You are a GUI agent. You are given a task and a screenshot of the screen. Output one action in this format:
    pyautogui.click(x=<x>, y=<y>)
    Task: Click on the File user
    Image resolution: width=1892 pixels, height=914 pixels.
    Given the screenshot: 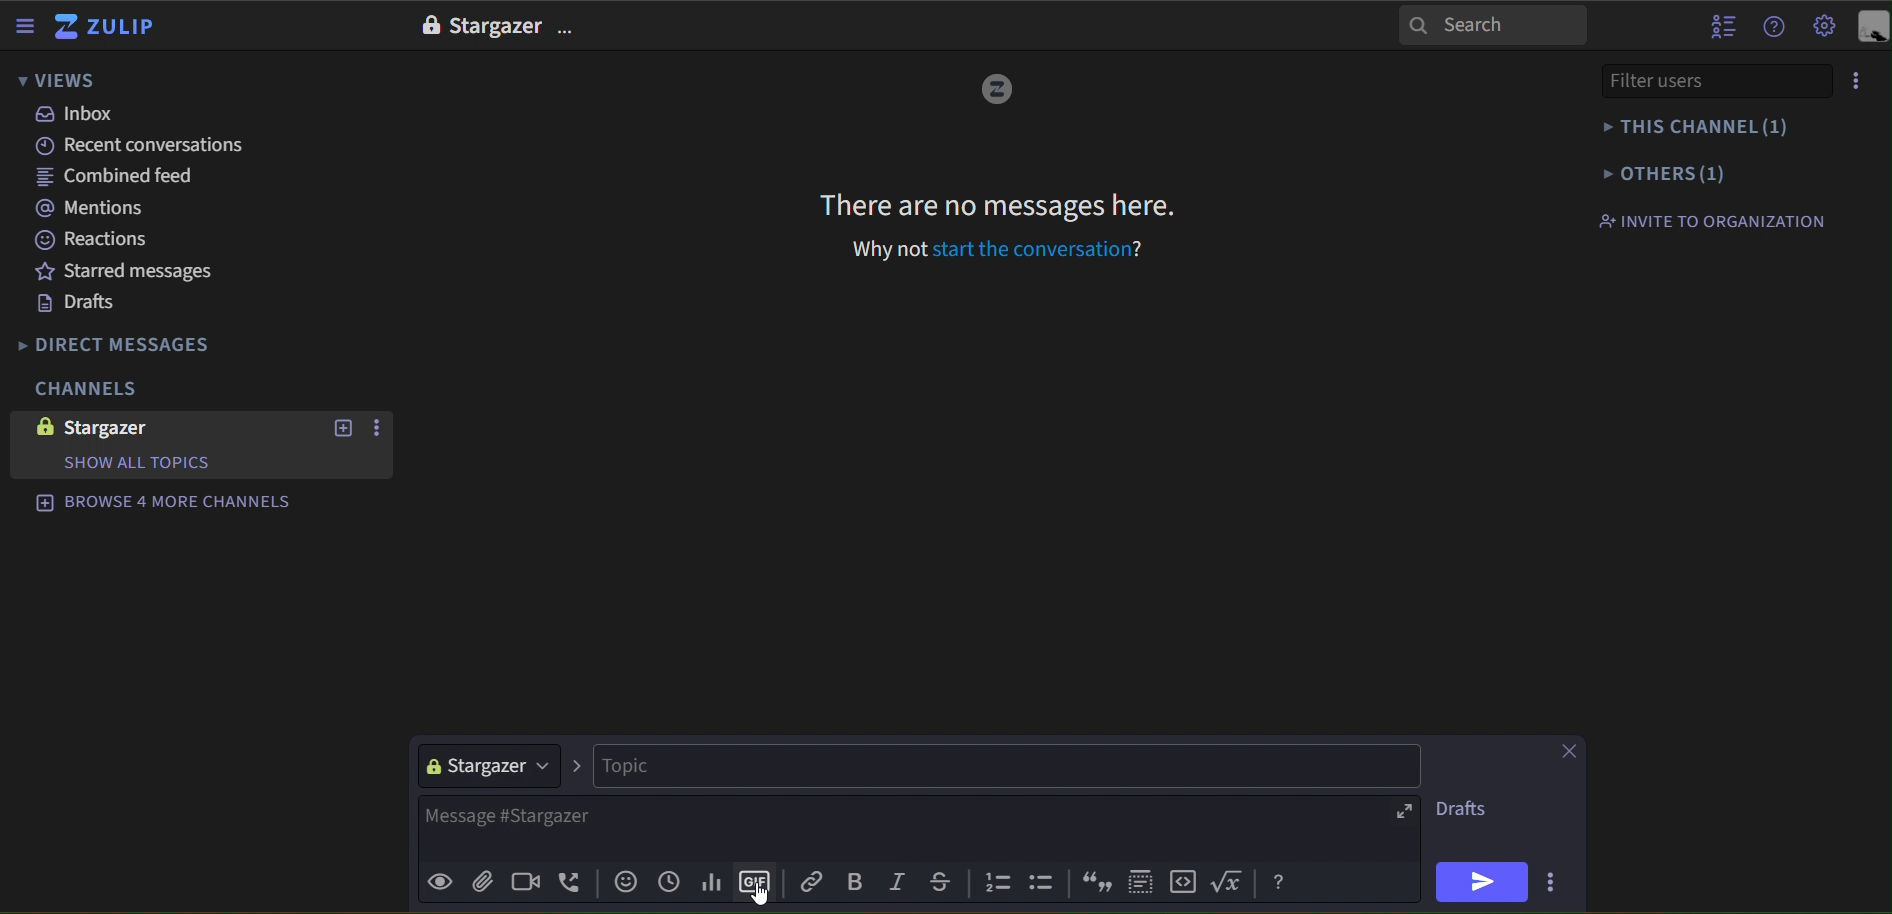 What is the action you would take?
    pyautogui.click(x=1687, y=80)
    